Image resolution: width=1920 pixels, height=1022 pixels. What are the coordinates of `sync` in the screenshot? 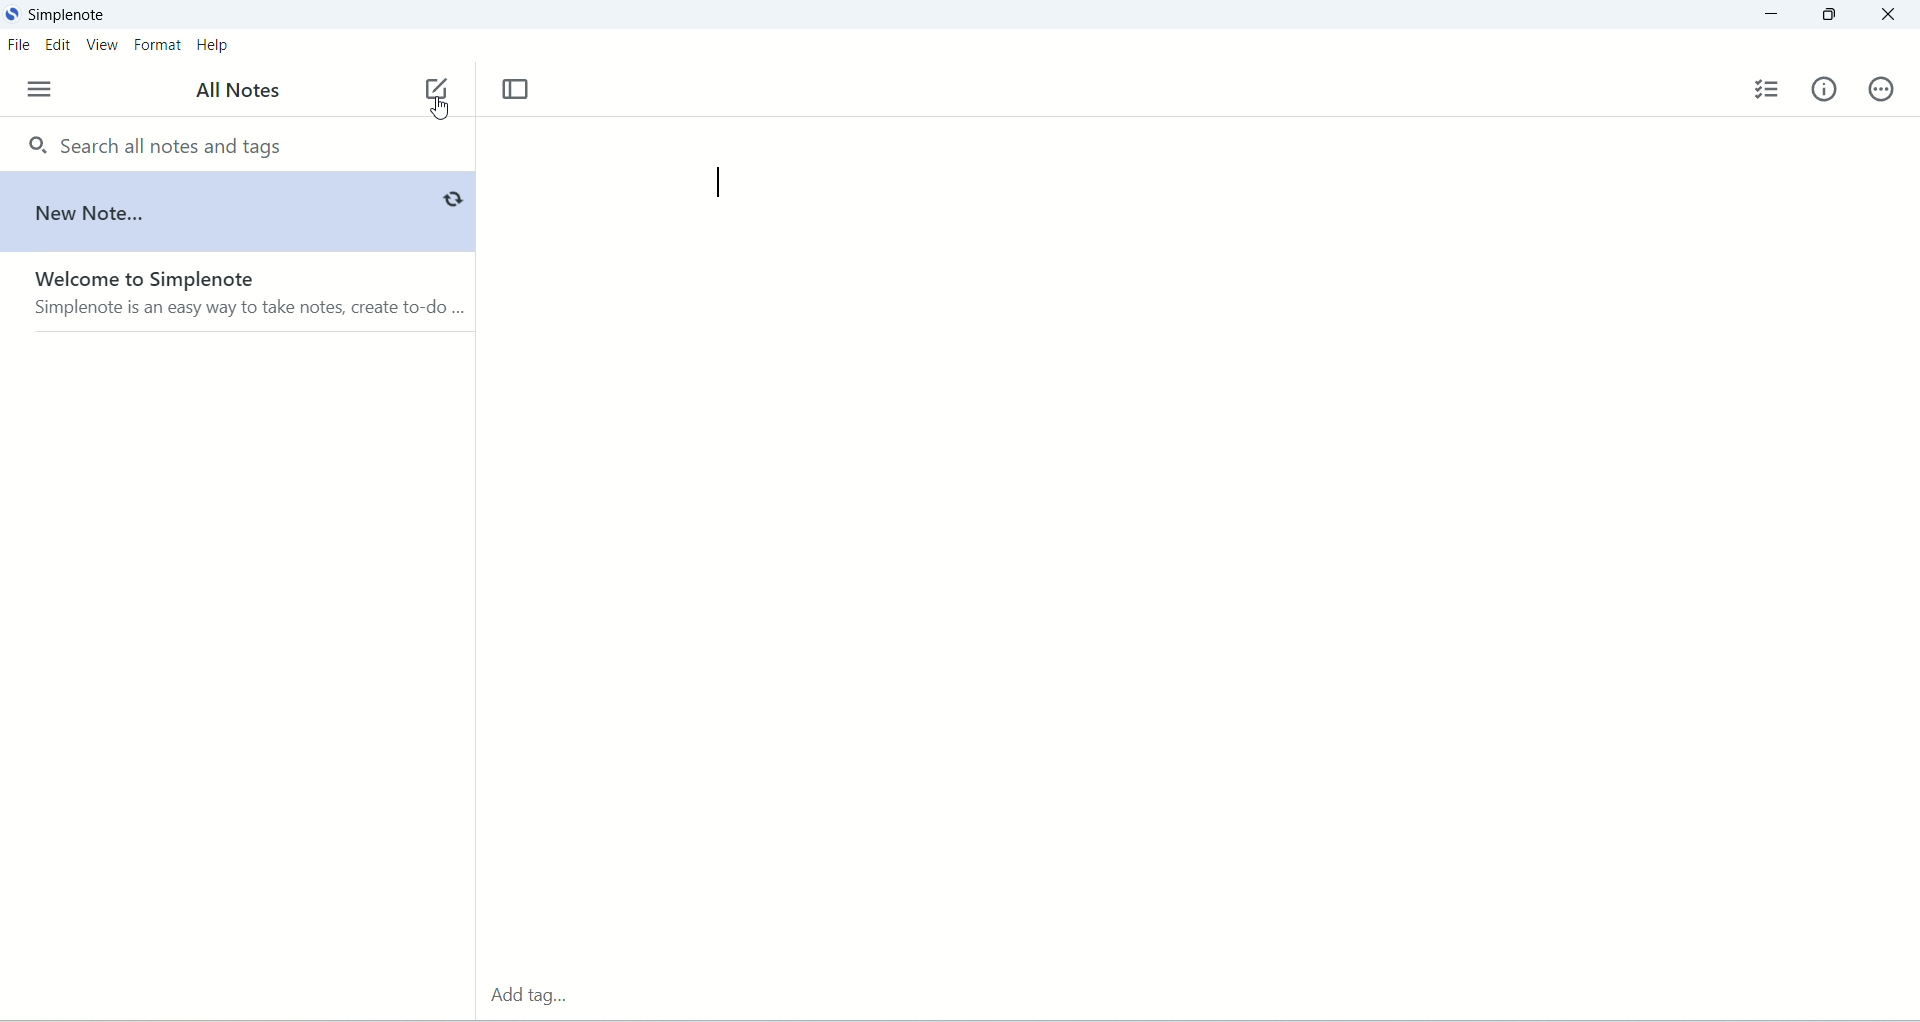 It's located at (453, 202).